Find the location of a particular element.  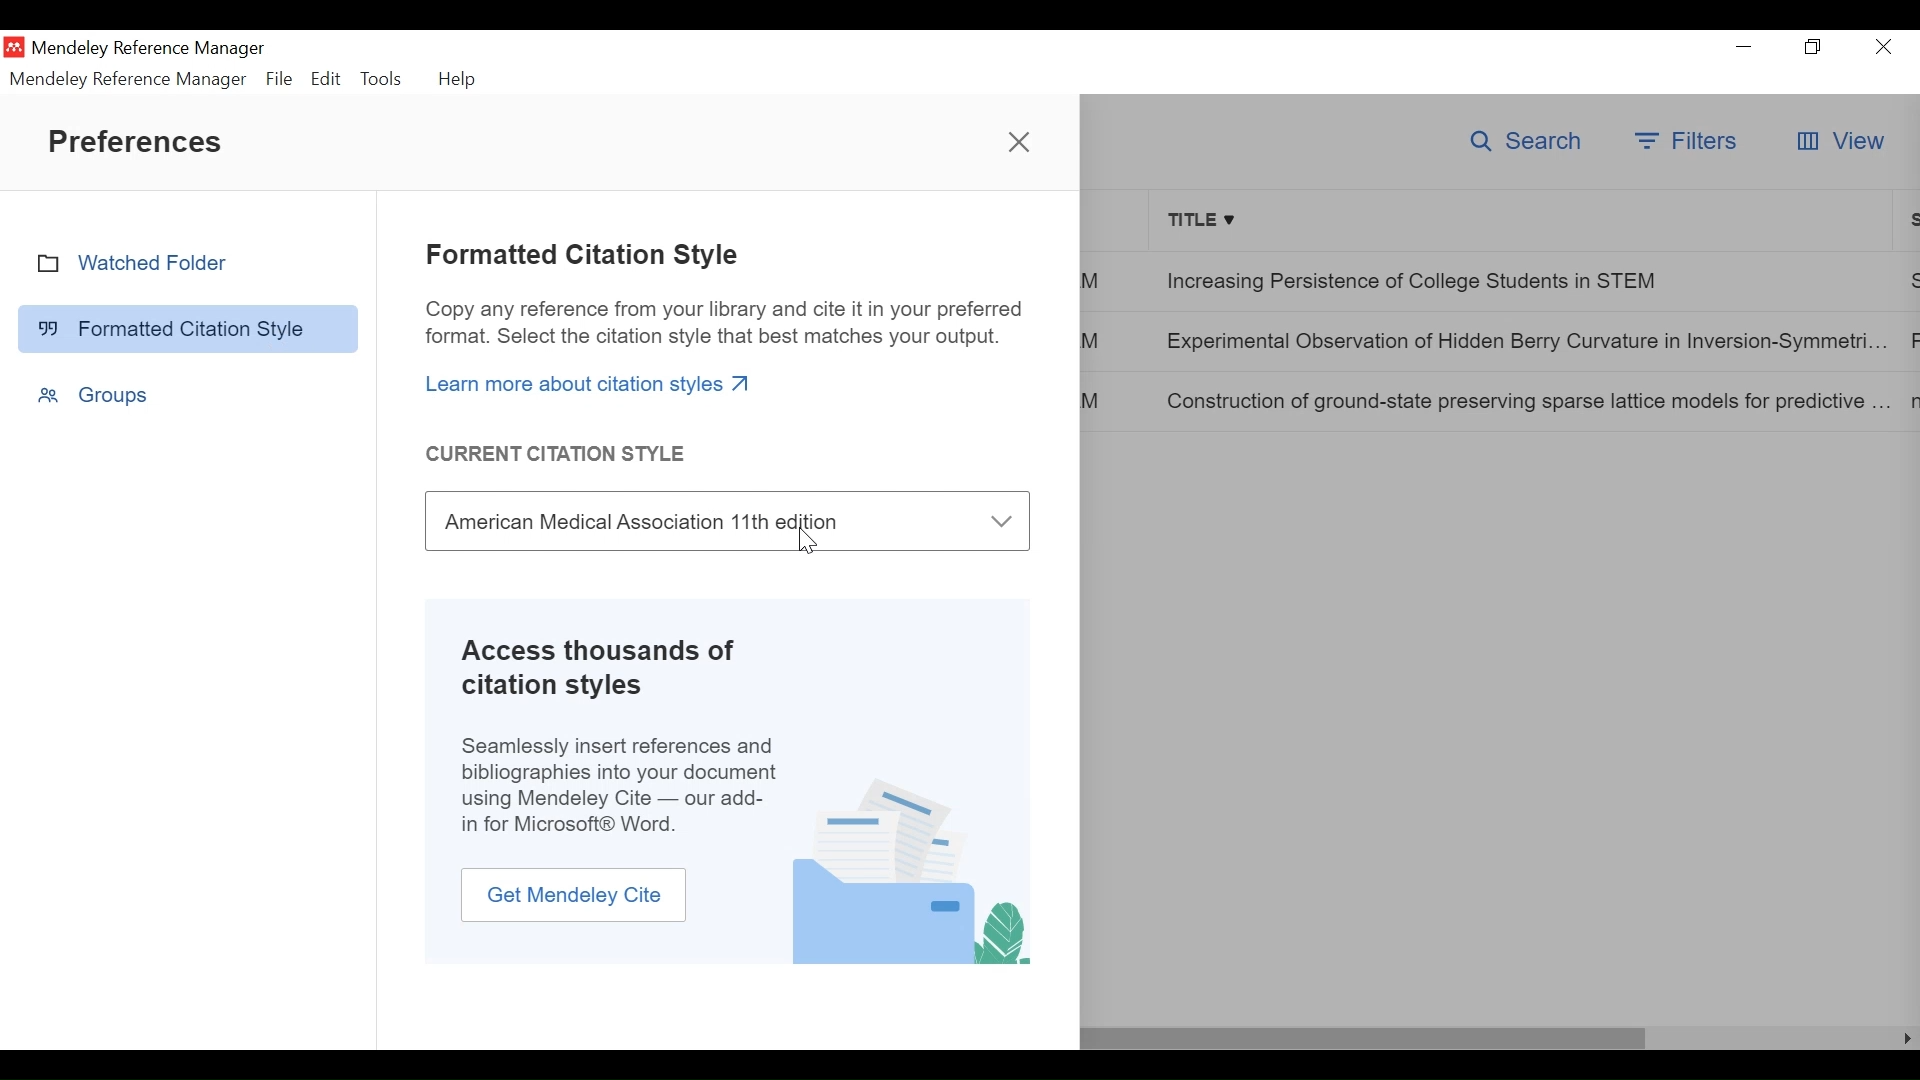

Groups is located at coordinates (93, 394).